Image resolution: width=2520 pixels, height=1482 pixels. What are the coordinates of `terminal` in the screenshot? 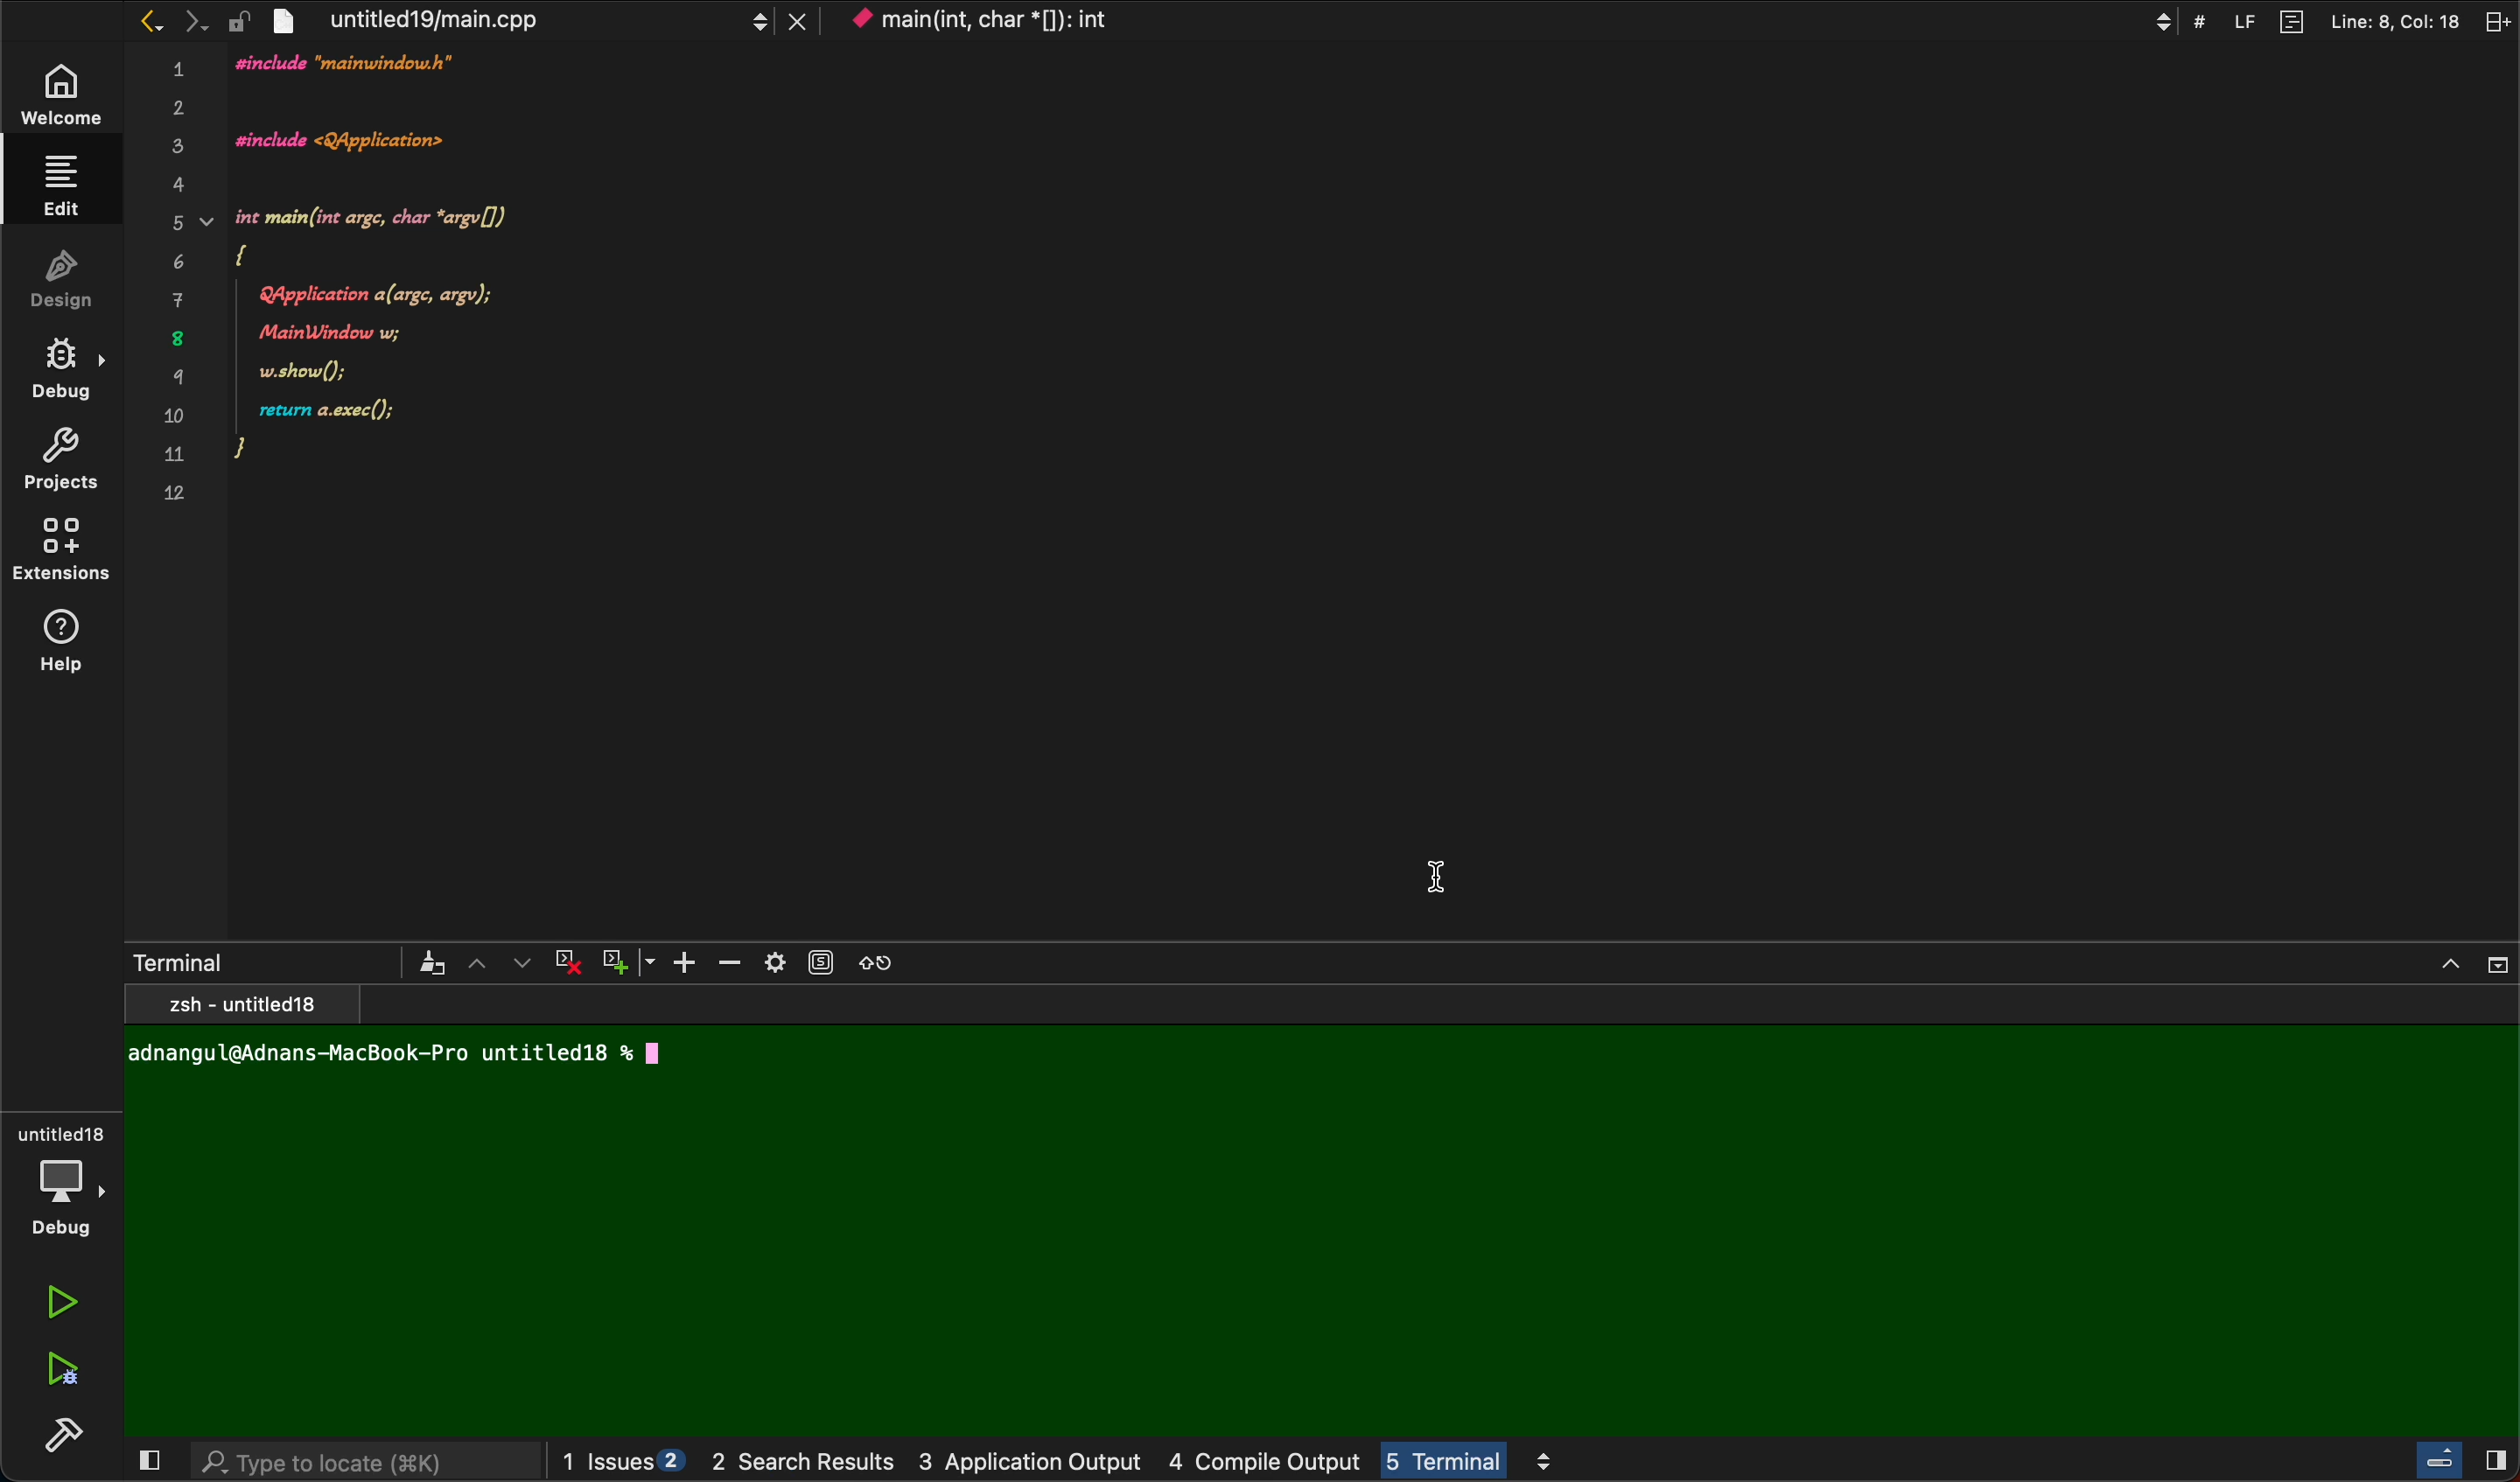 It's located at (1321, 1214).